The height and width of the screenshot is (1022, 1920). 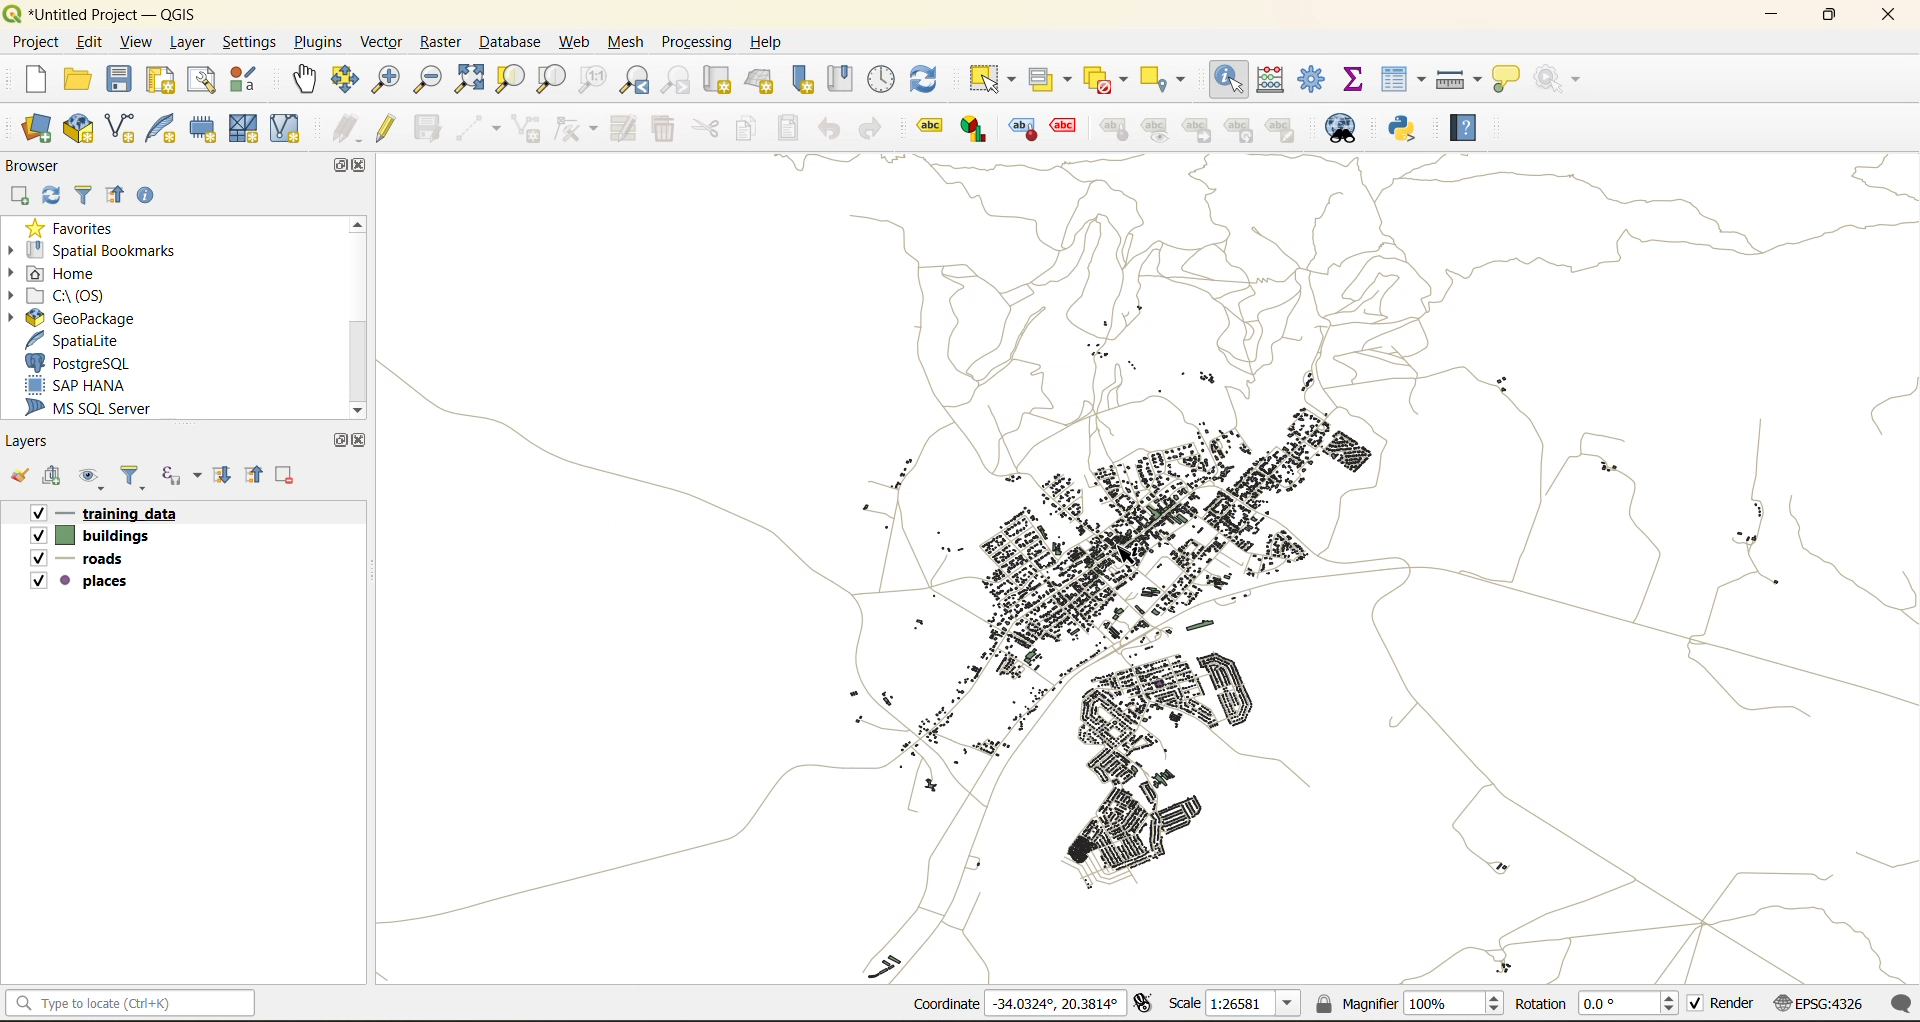 What do you see at coordinates (34, 41) in the screenshot?
I see `project` at bounding box center [34, 41].